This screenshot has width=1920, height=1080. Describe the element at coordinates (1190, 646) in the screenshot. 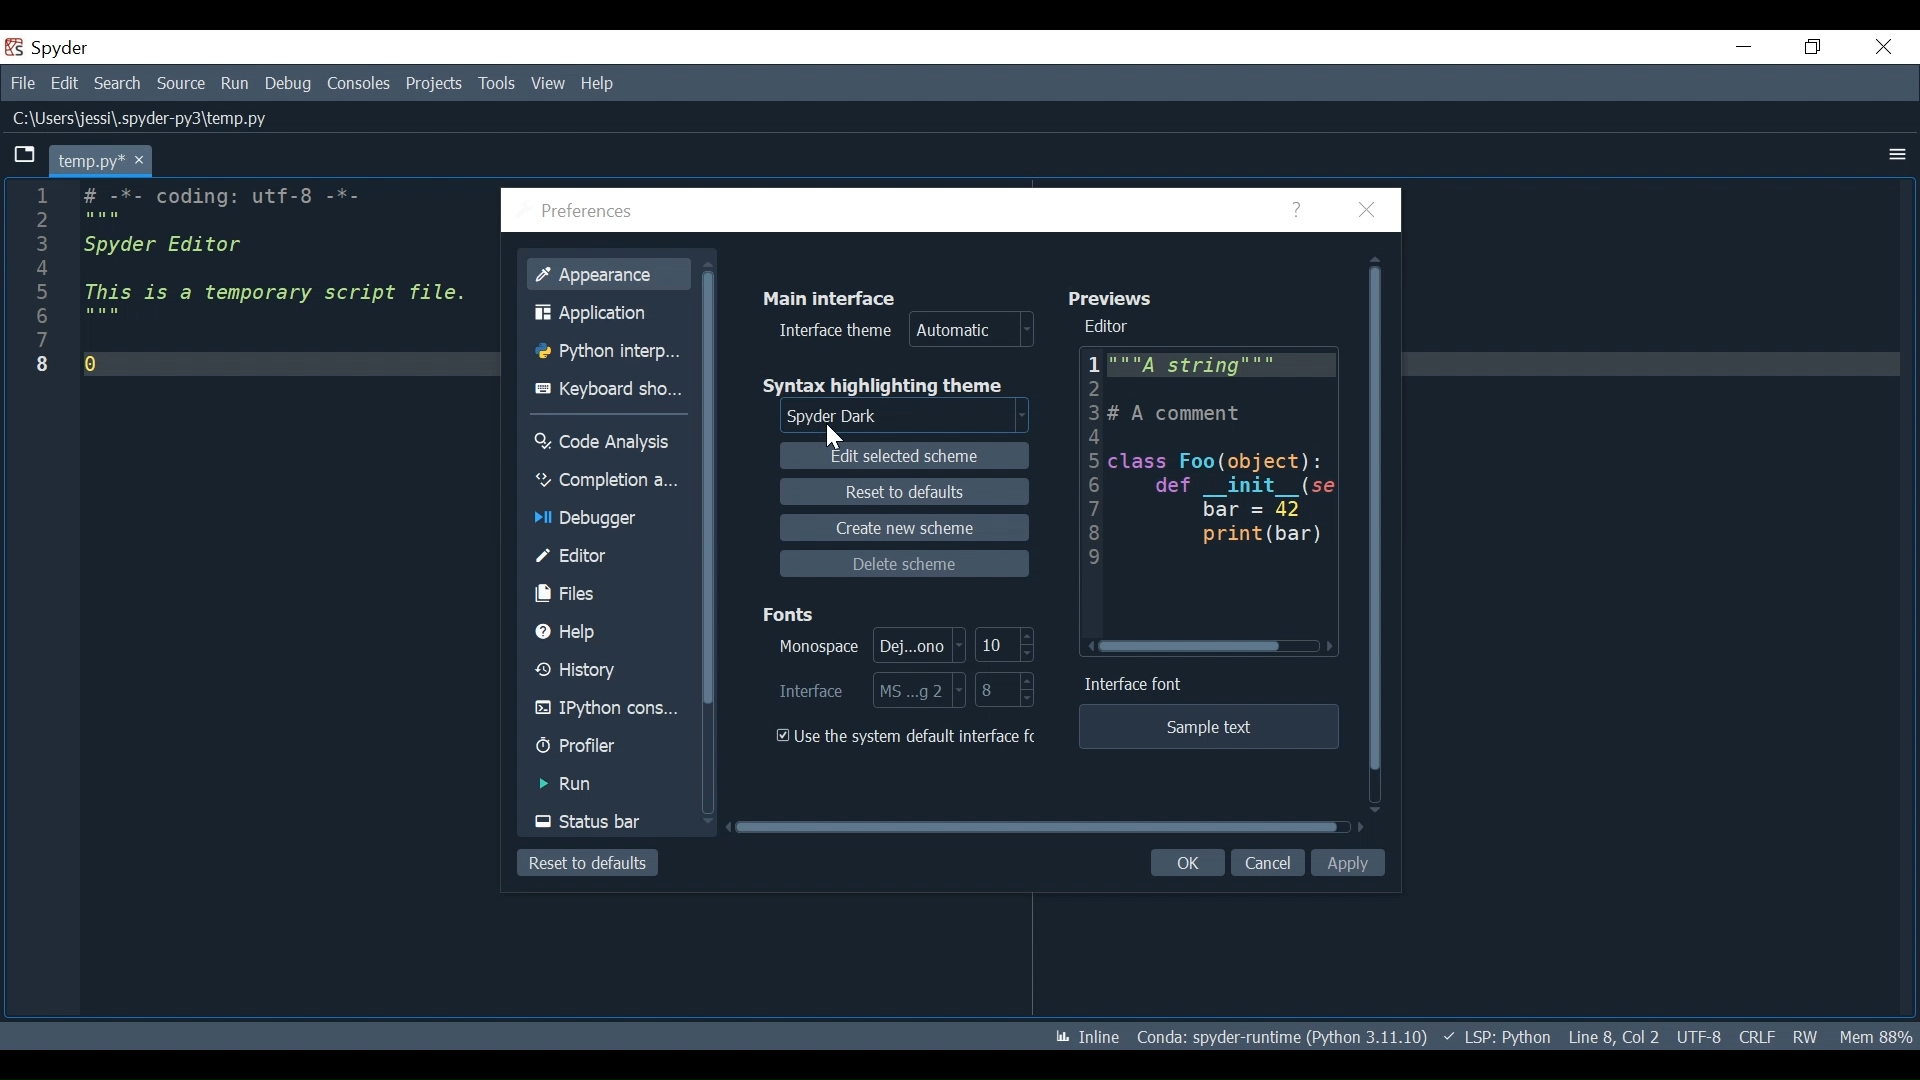

I see `Horizontal Scroll bar` at that location.